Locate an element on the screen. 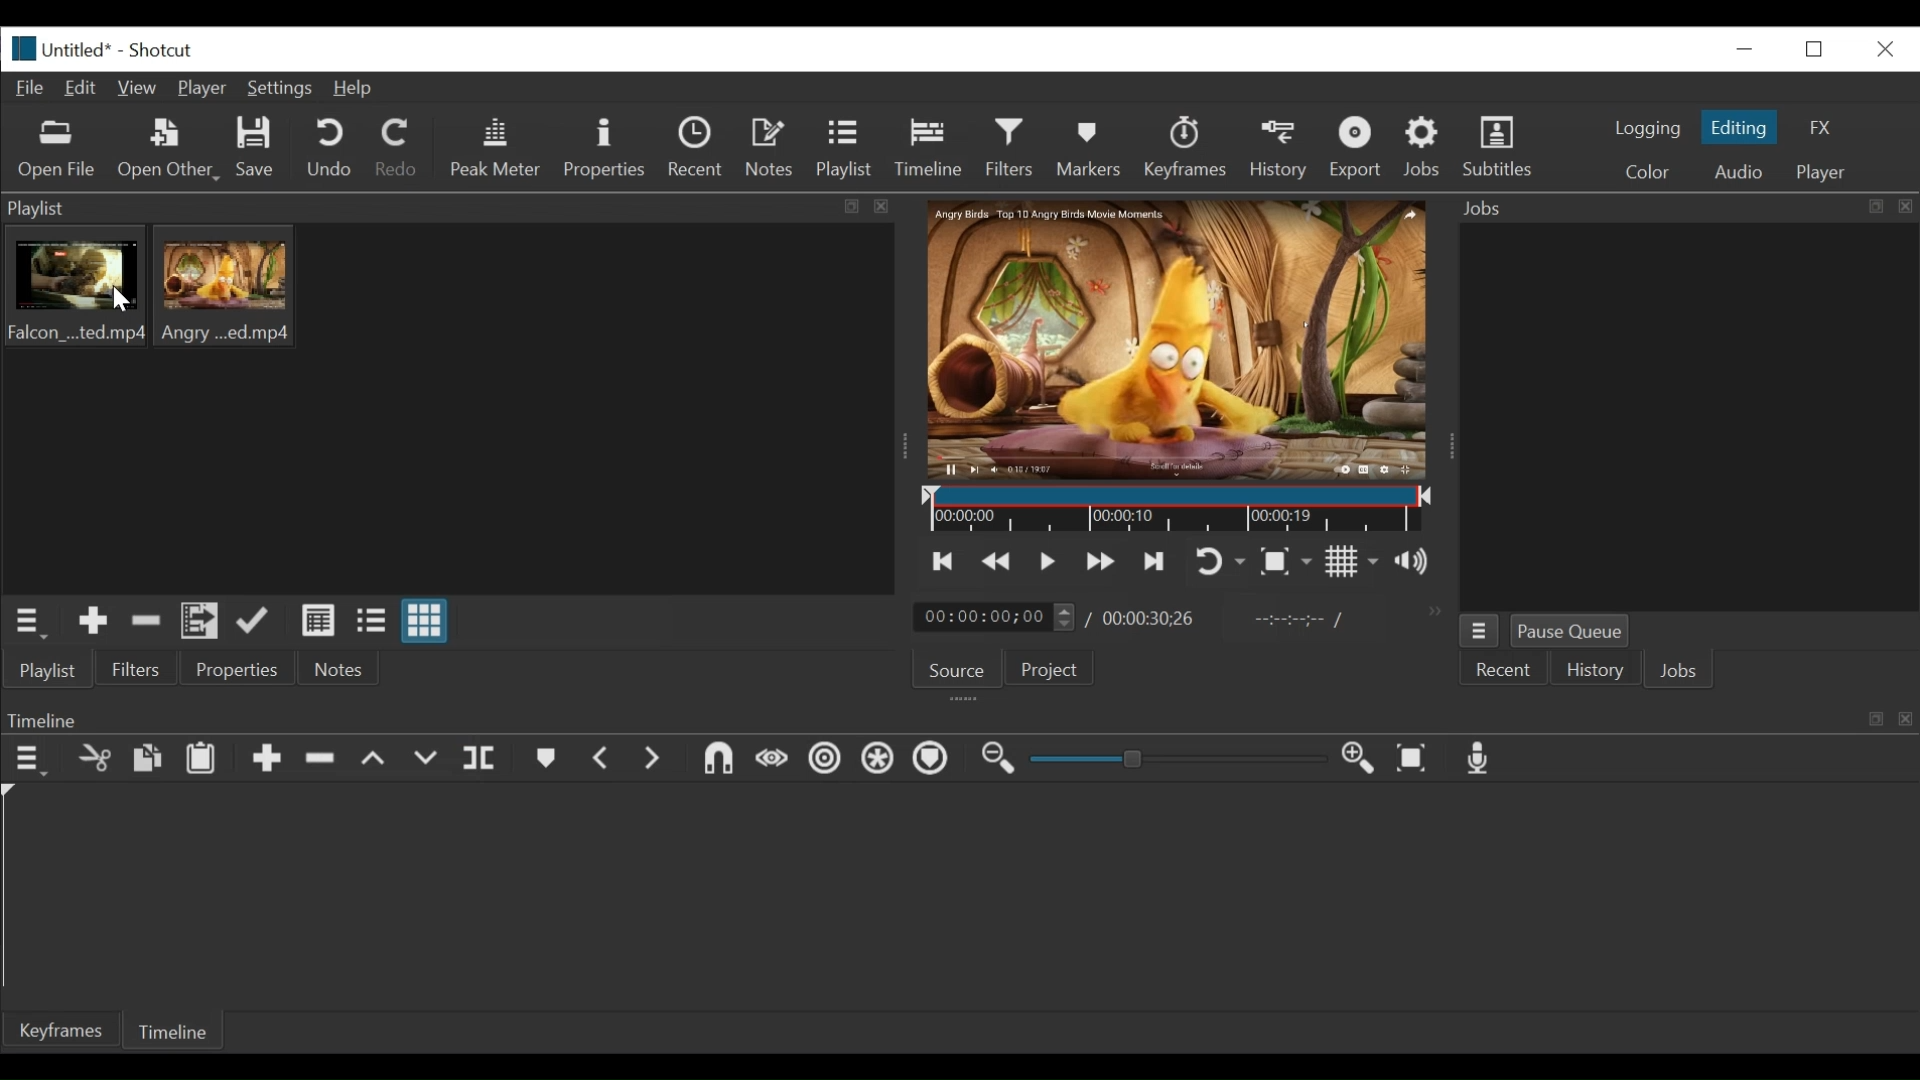 The image size is (1920, 1080). playlist is located at coordinates (46, 670).